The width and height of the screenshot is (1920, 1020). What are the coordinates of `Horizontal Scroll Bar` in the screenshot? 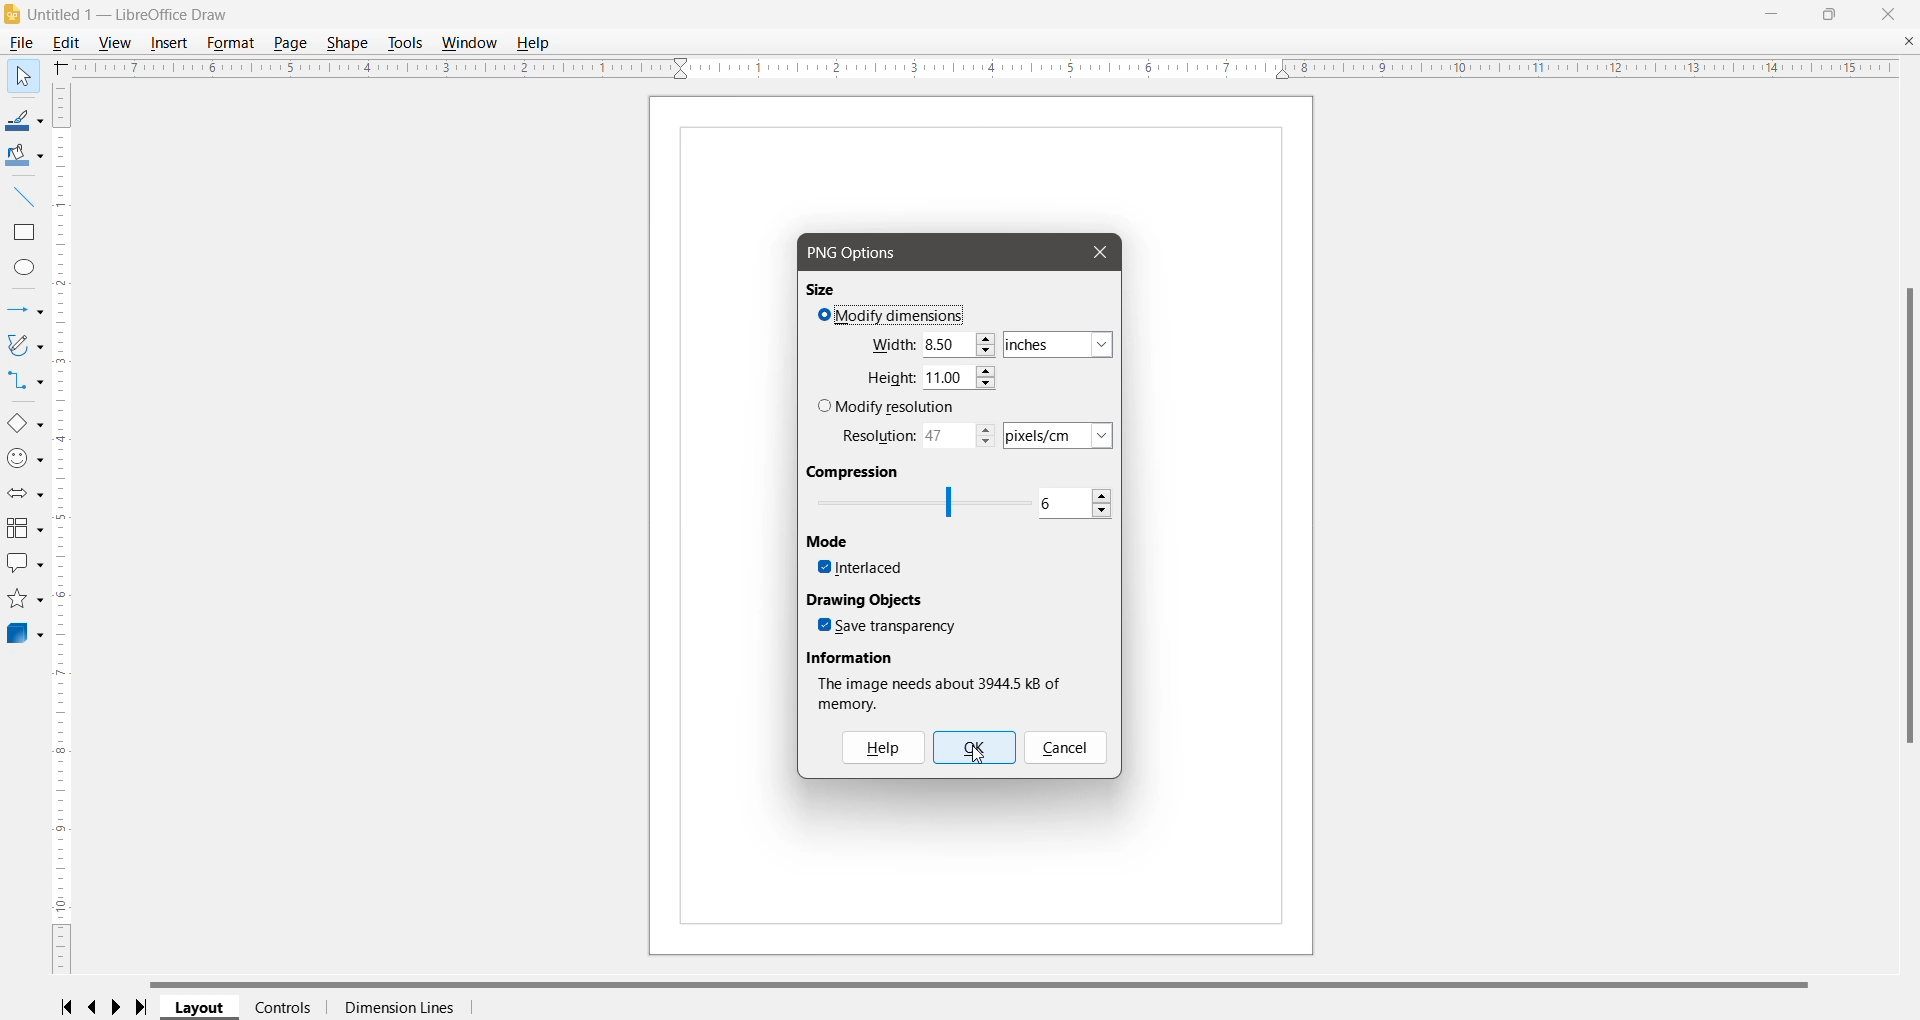 It's located at (991, 983).